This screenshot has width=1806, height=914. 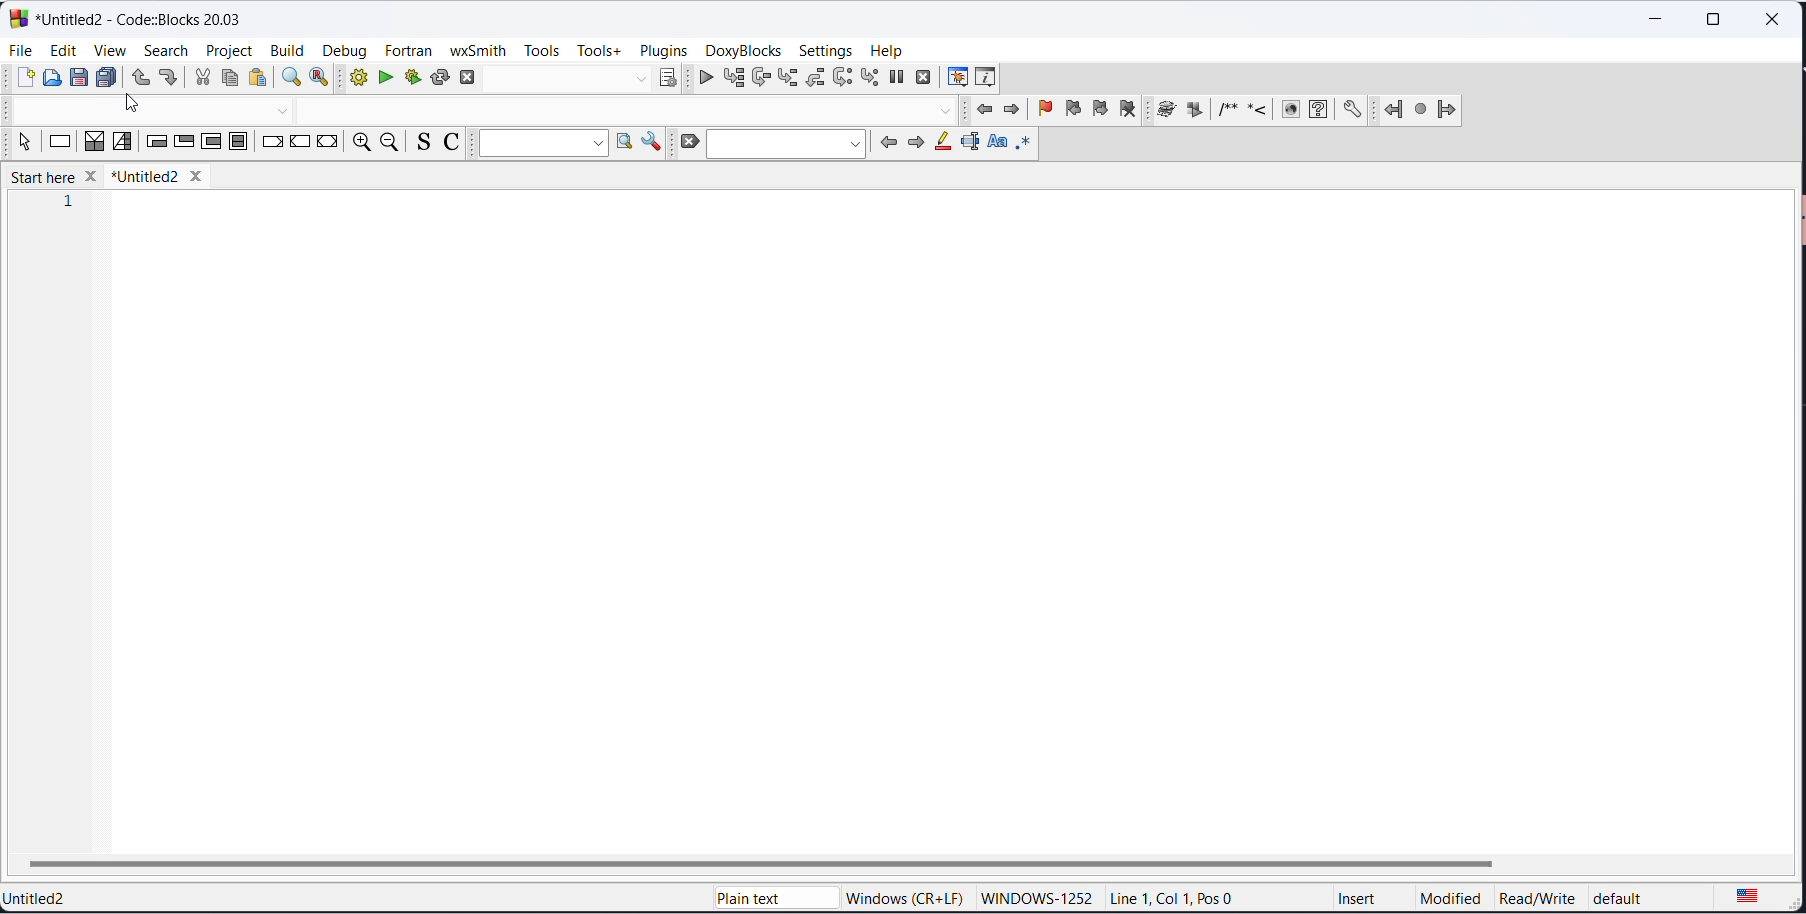 I want to click on insert , so click(x=1362, y=896).